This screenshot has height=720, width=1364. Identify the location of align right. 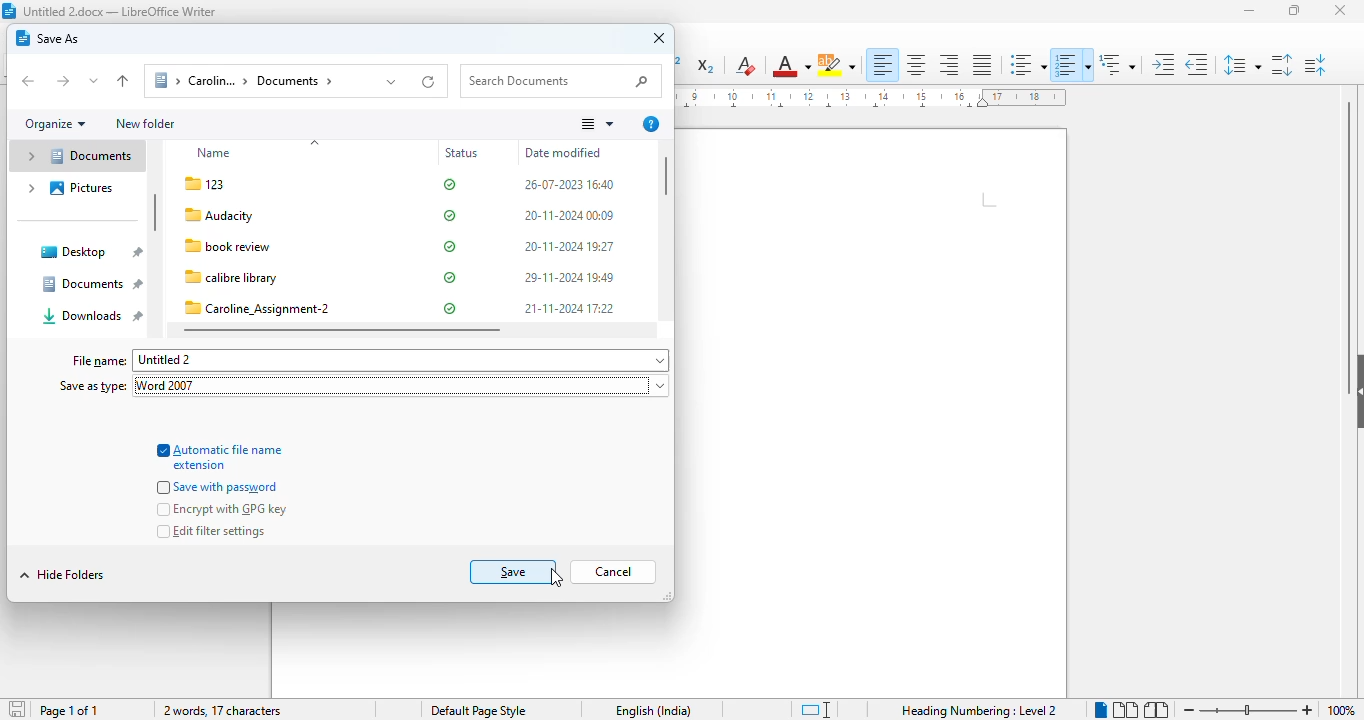
(948, 65).